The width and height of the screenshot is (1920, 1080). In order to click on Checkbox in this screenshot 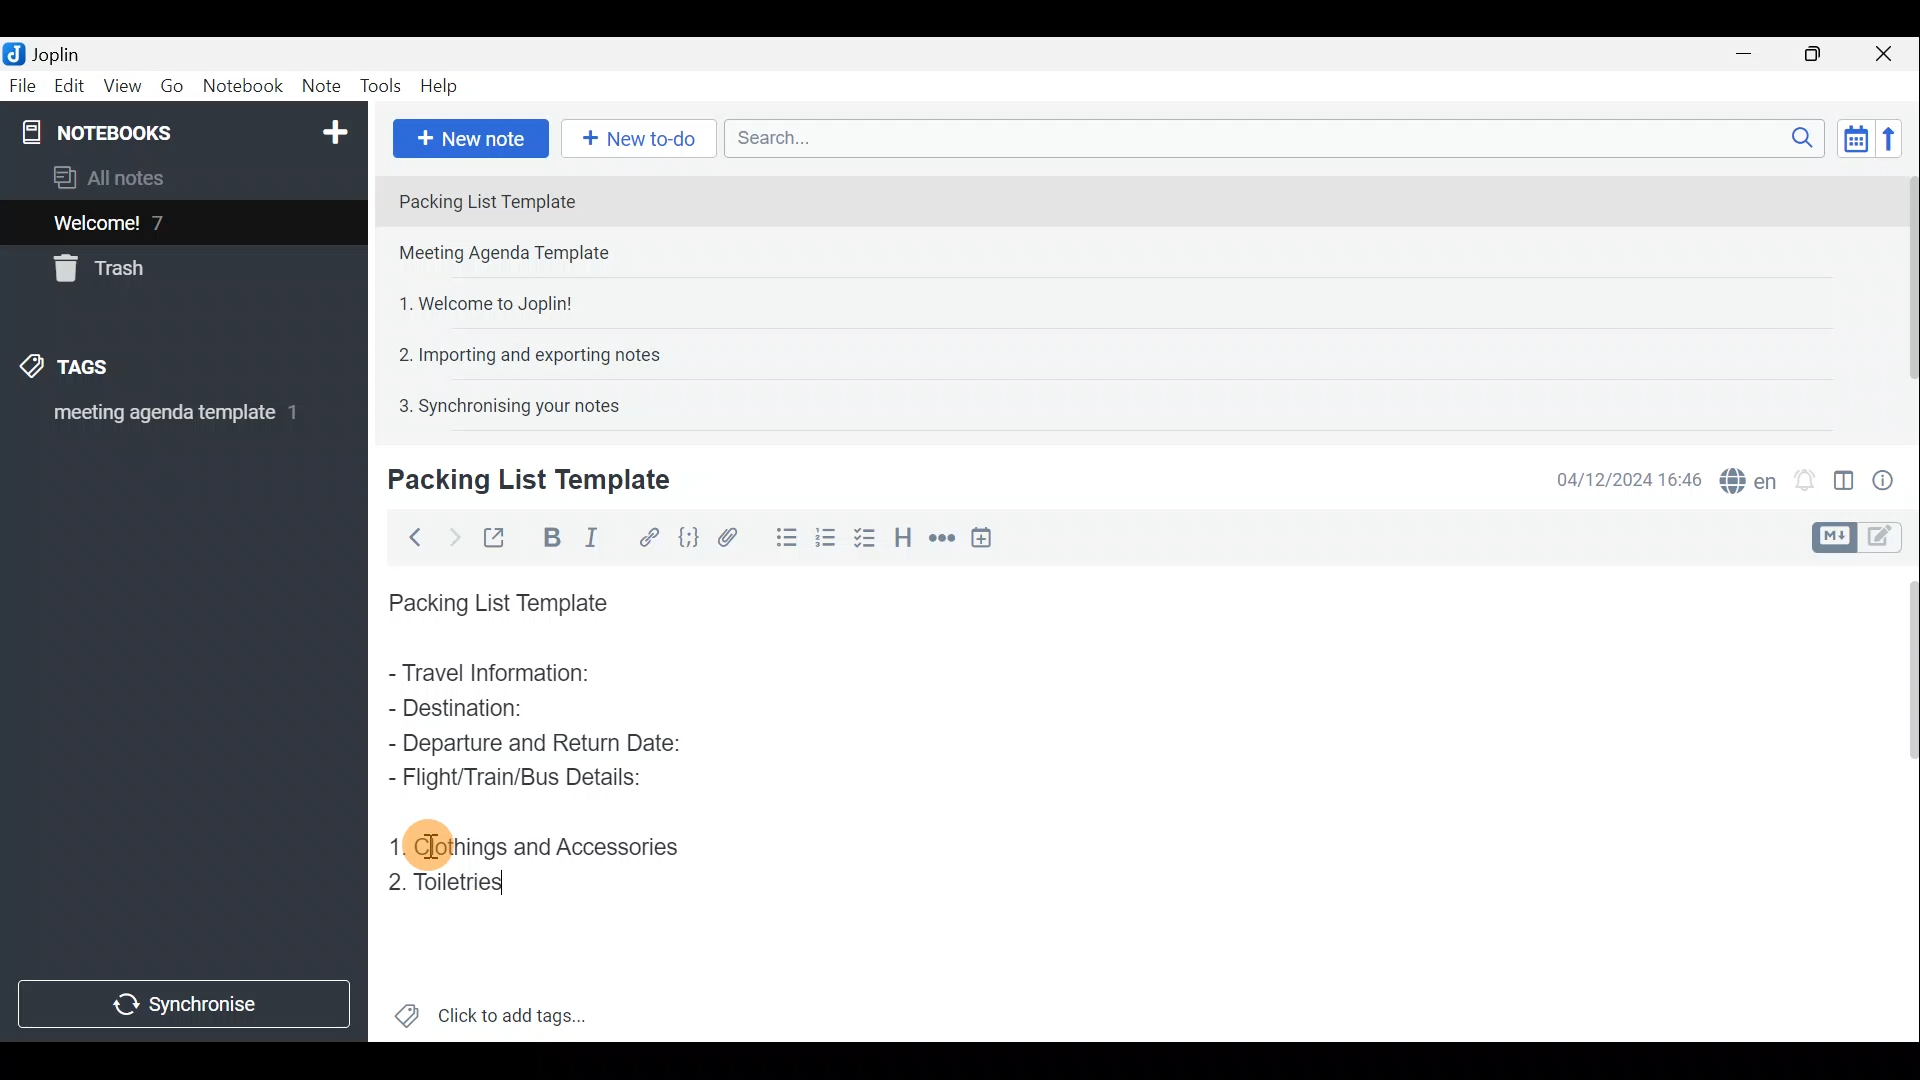, I will do `click(825, 534)`.